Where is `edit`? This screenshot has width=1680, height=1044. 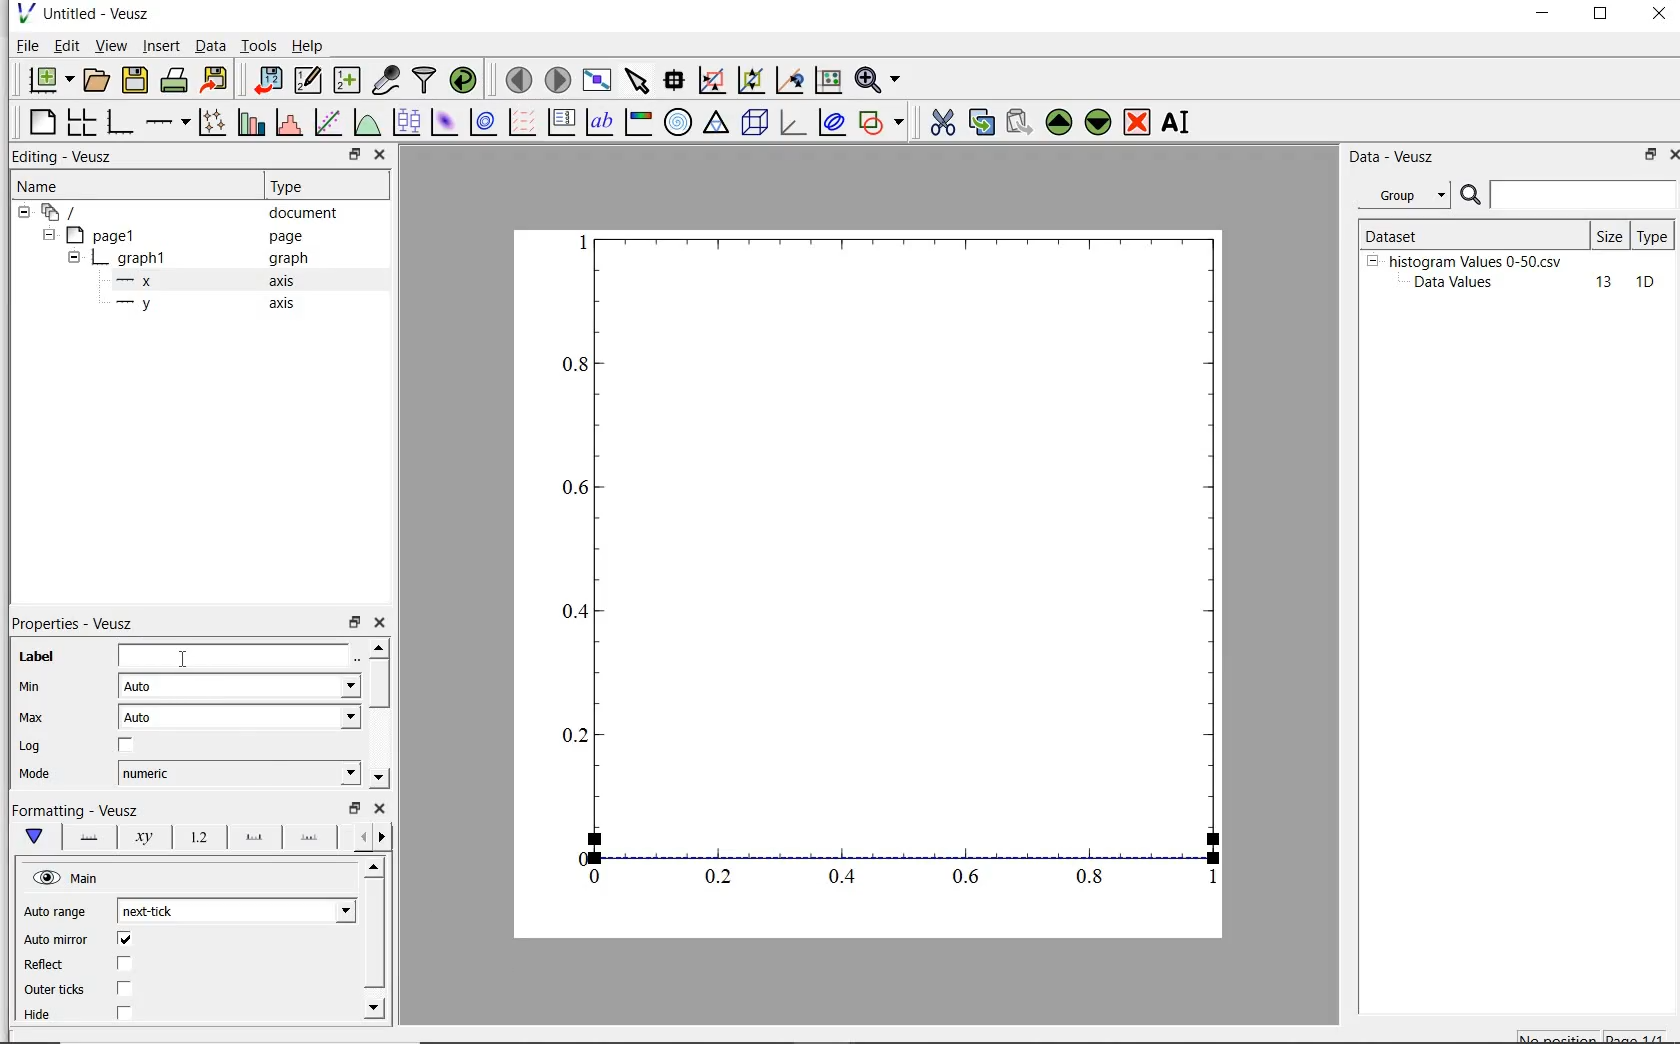
edit is located at coordinates (67, 45).